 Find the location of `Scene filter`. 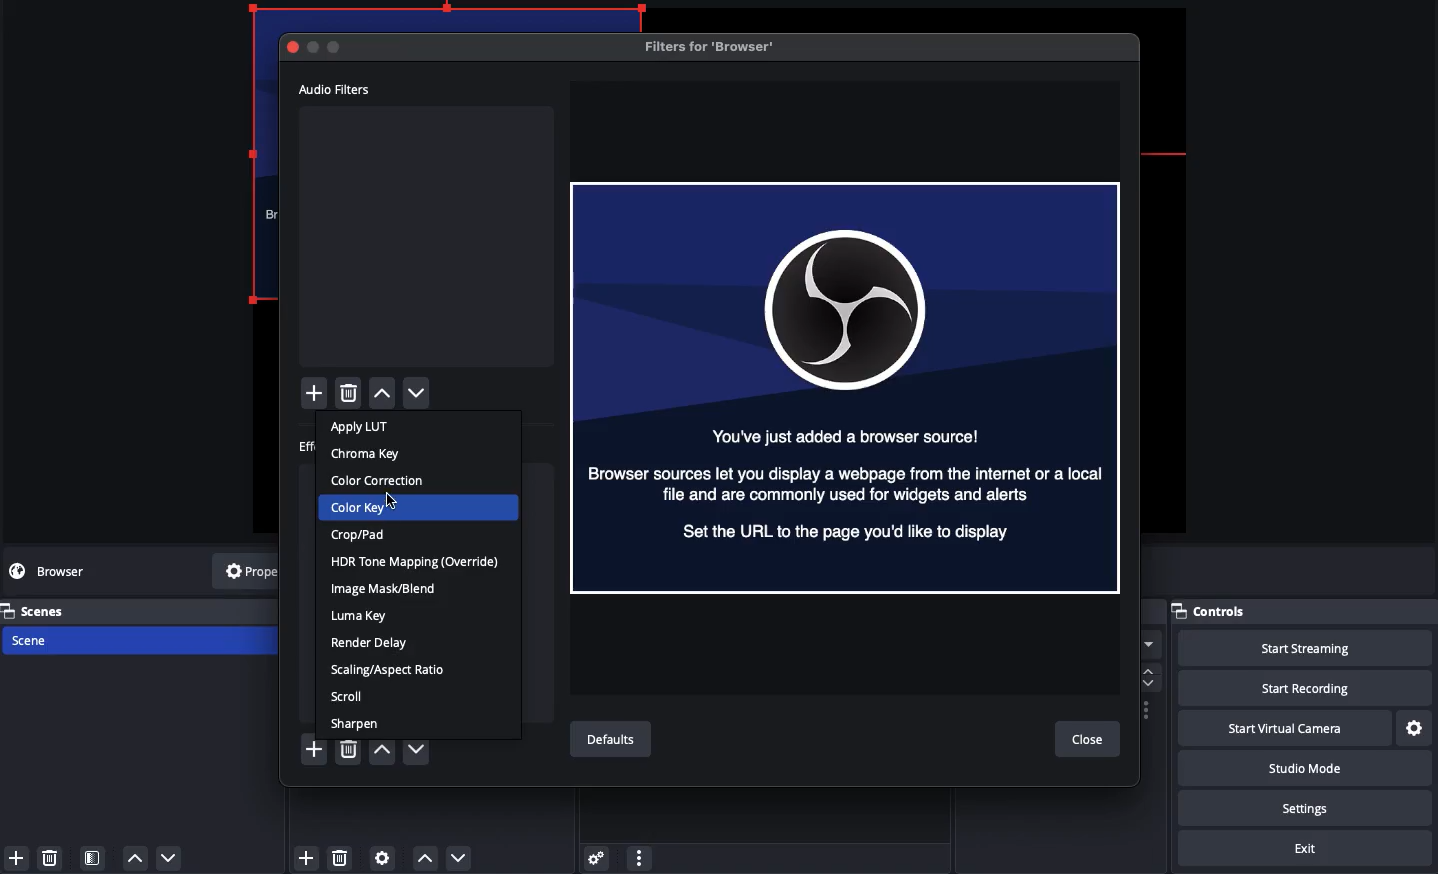

Scene filter is located at coordinates (94, 858).